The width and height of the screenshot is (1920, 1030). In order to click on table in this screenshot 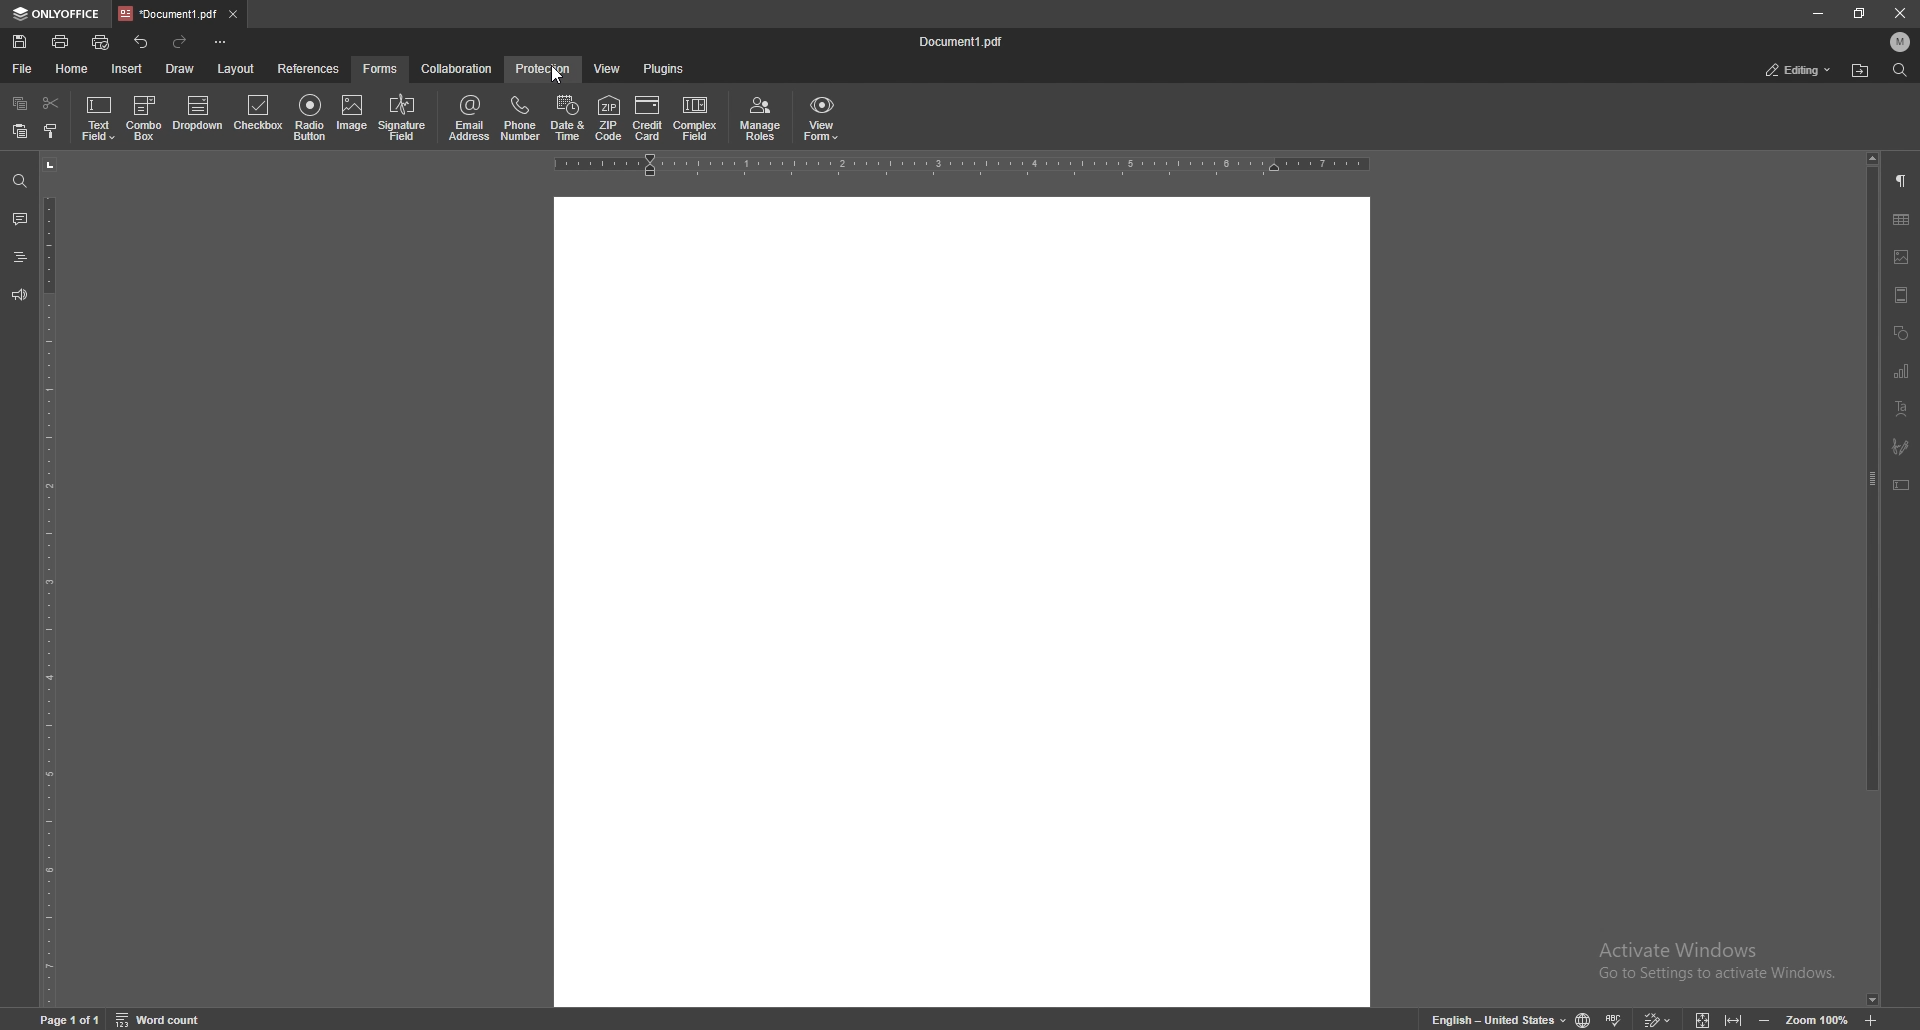, I will do `click(1901, 220)`.